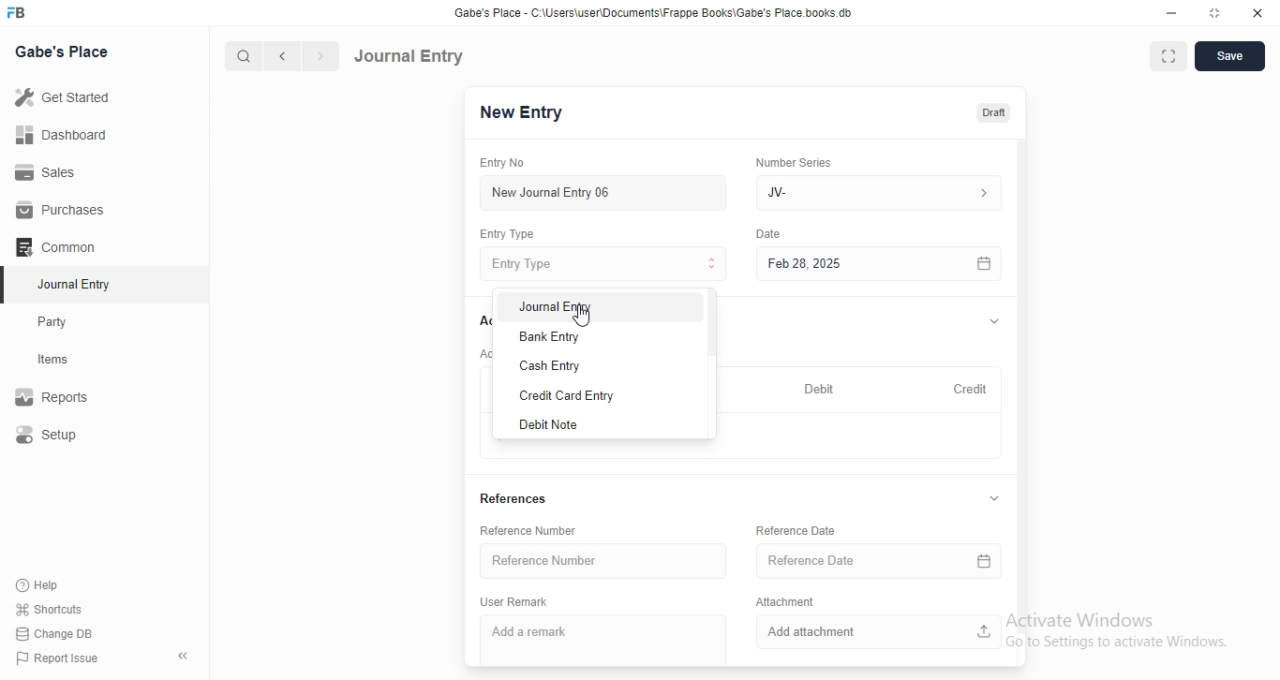 Image resolution: width=1280 pixels, height=680 pixels. I want to click on References, so click(510, 499).